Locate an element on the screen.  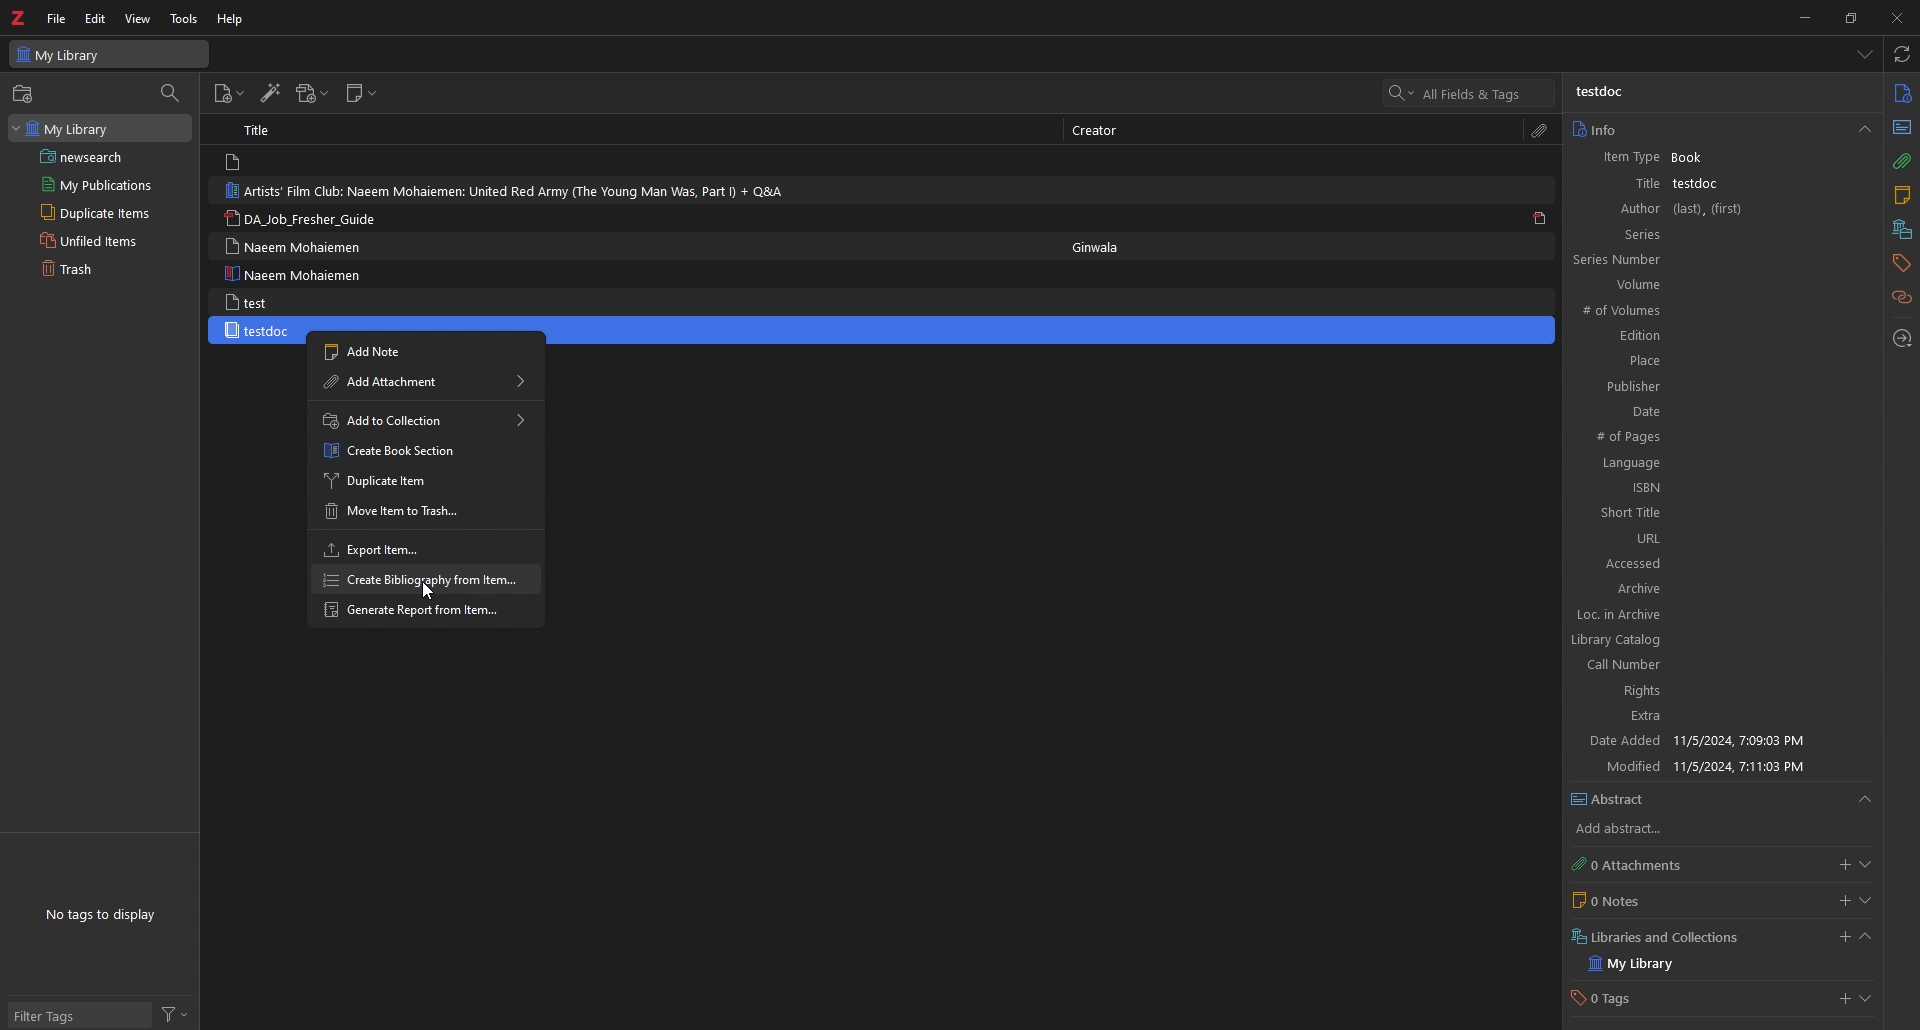
Title is located at coordinates (1629, 183).